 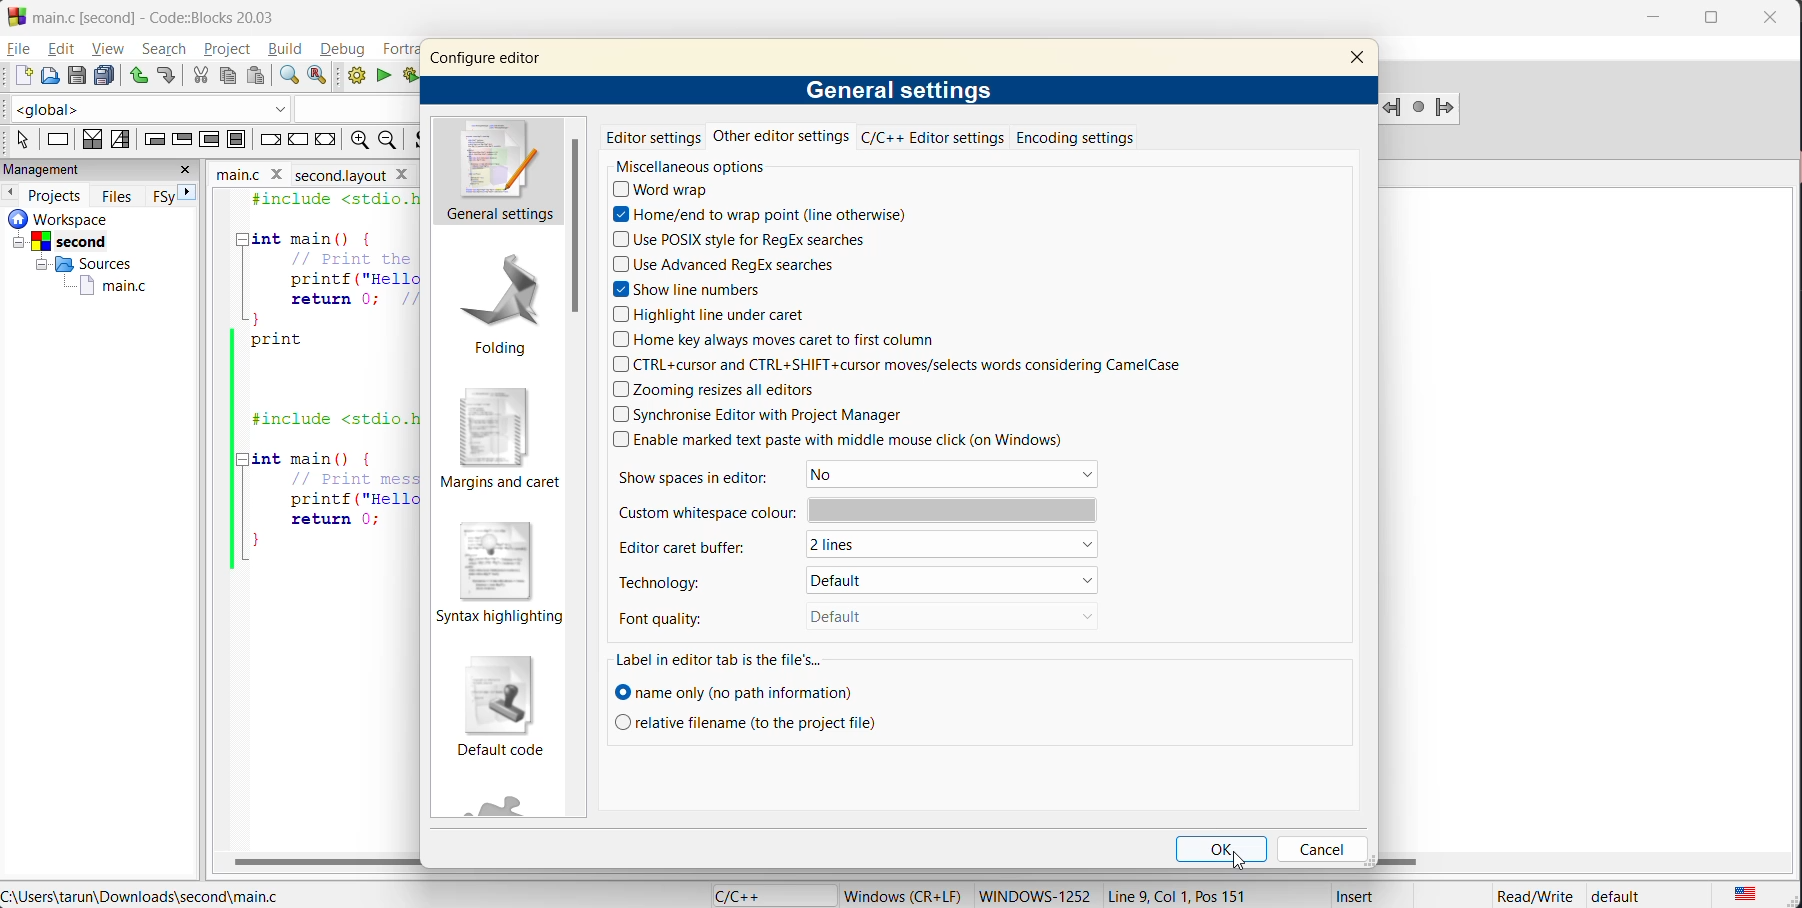 What do you see at coordinates (255, 78) in the screenshot?
I see `paste` at bounding box center [255, 78].